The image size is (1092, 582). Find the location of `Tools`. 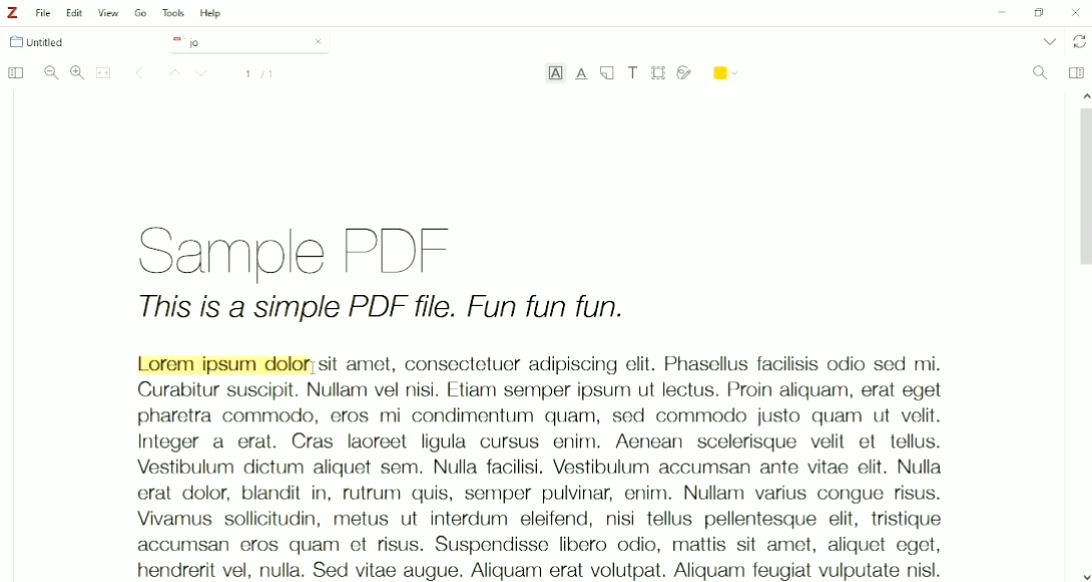

Tools is located at coordinates (173, 13).